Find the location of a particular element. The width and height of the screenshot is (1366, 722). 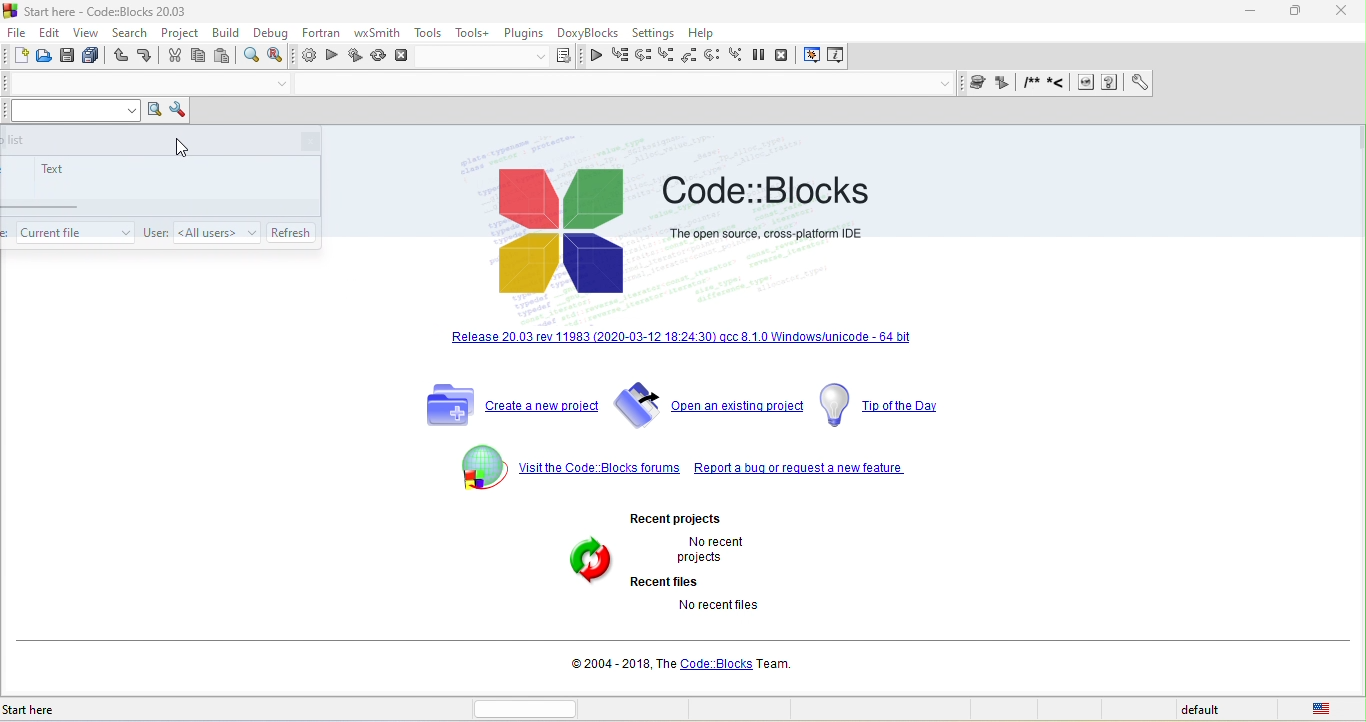

show option window is located at coordinates (176, 111).